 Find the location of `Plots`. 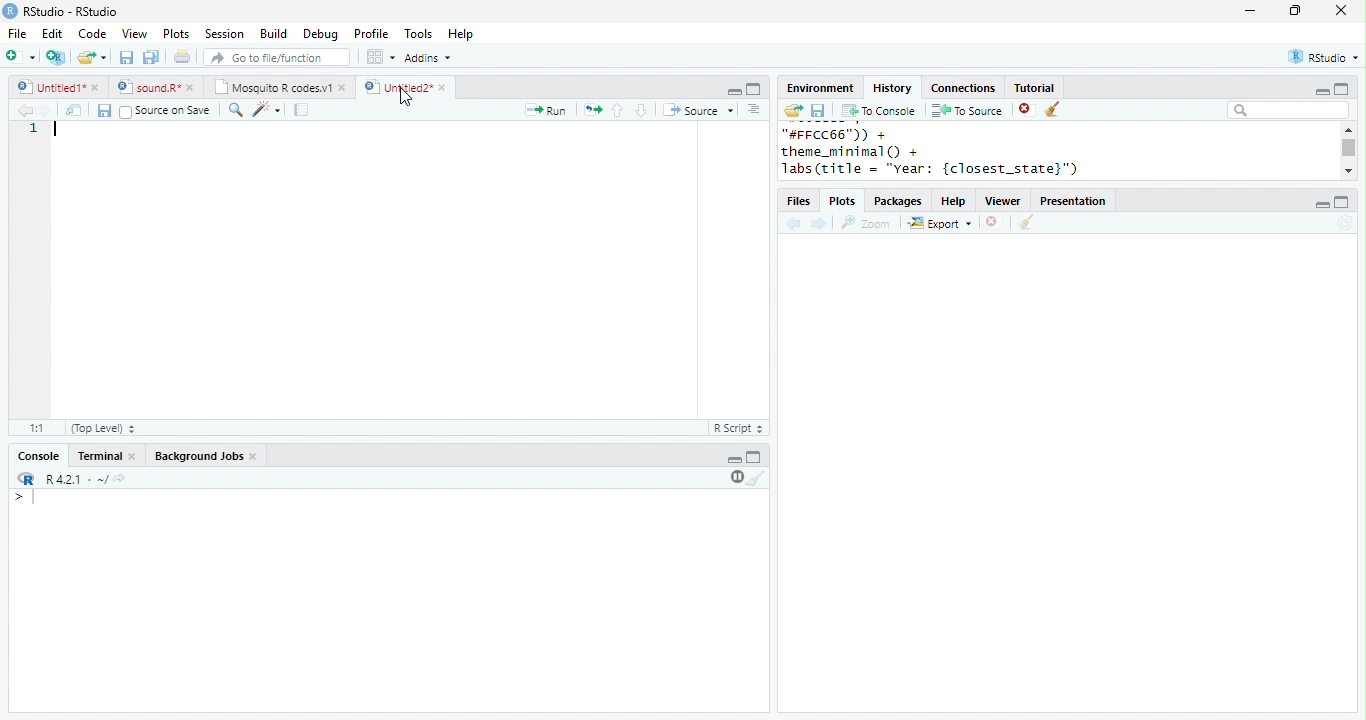

Plots is located at coordinates (177, 34).